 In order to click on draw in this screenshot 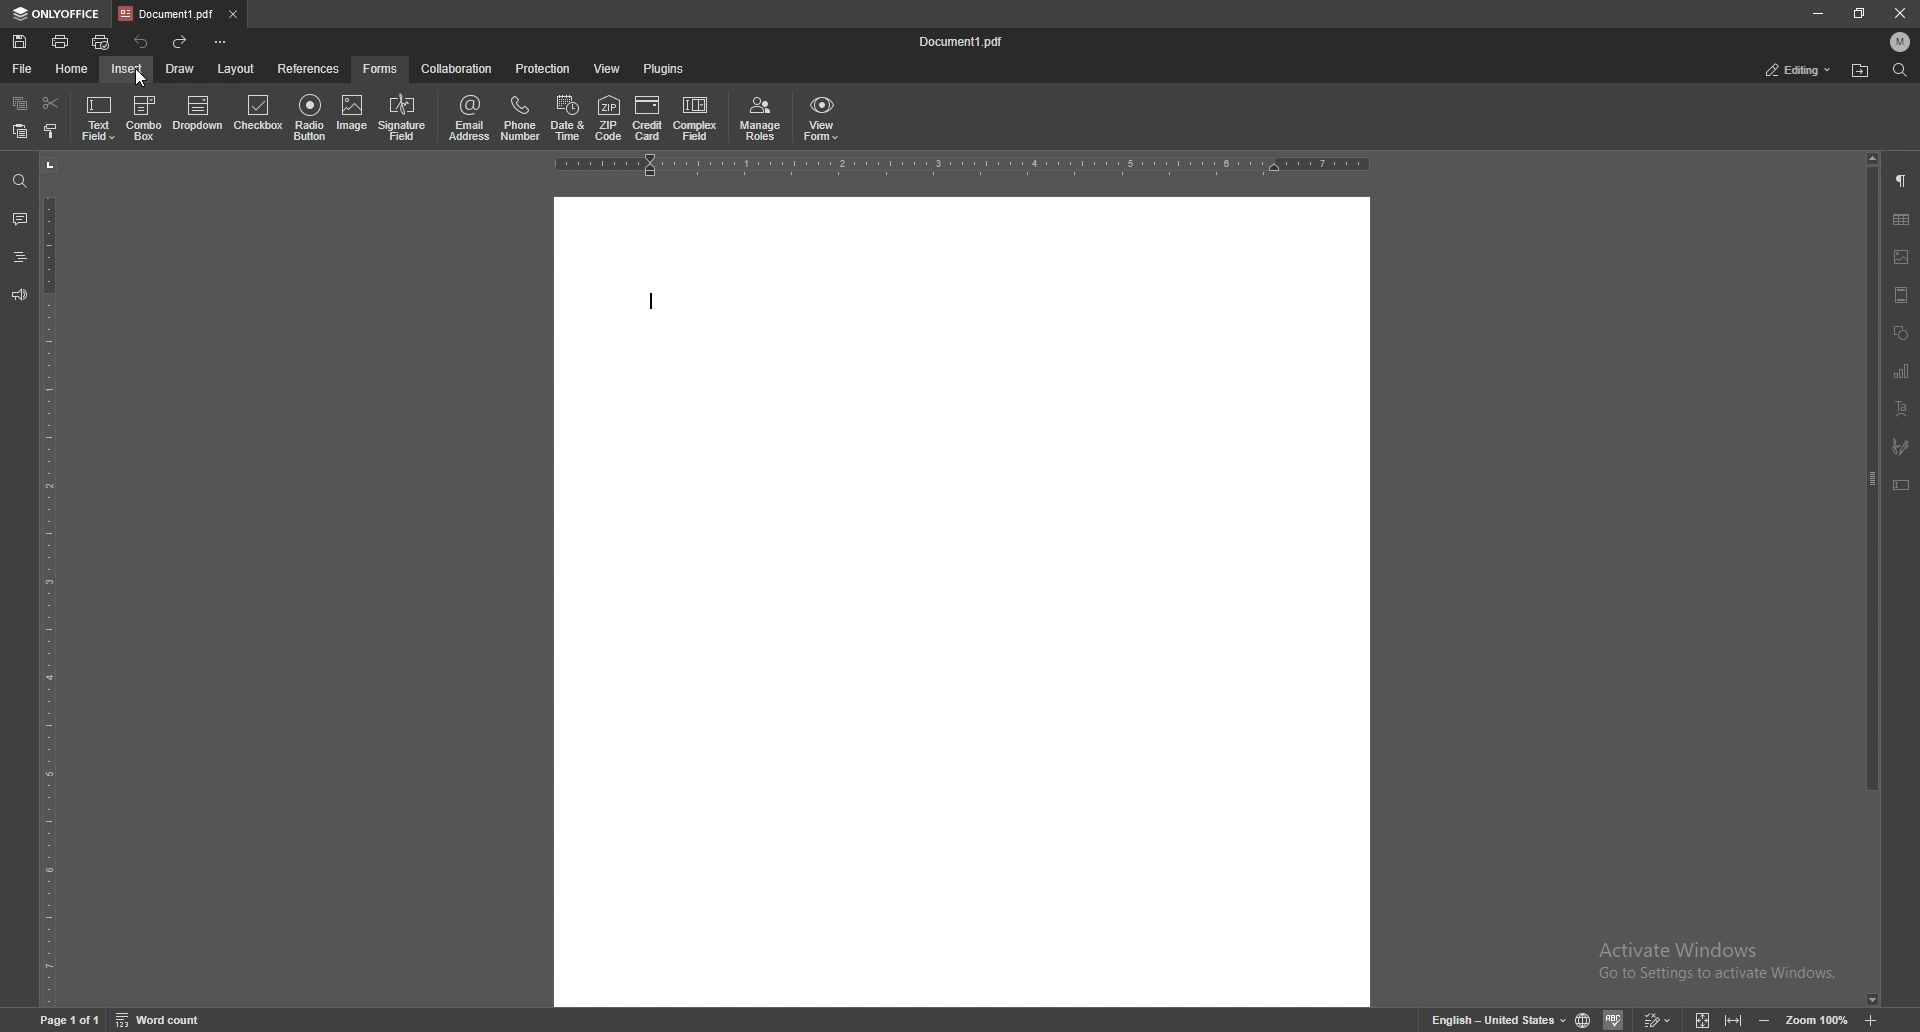, I will do `click(182, 69)`.